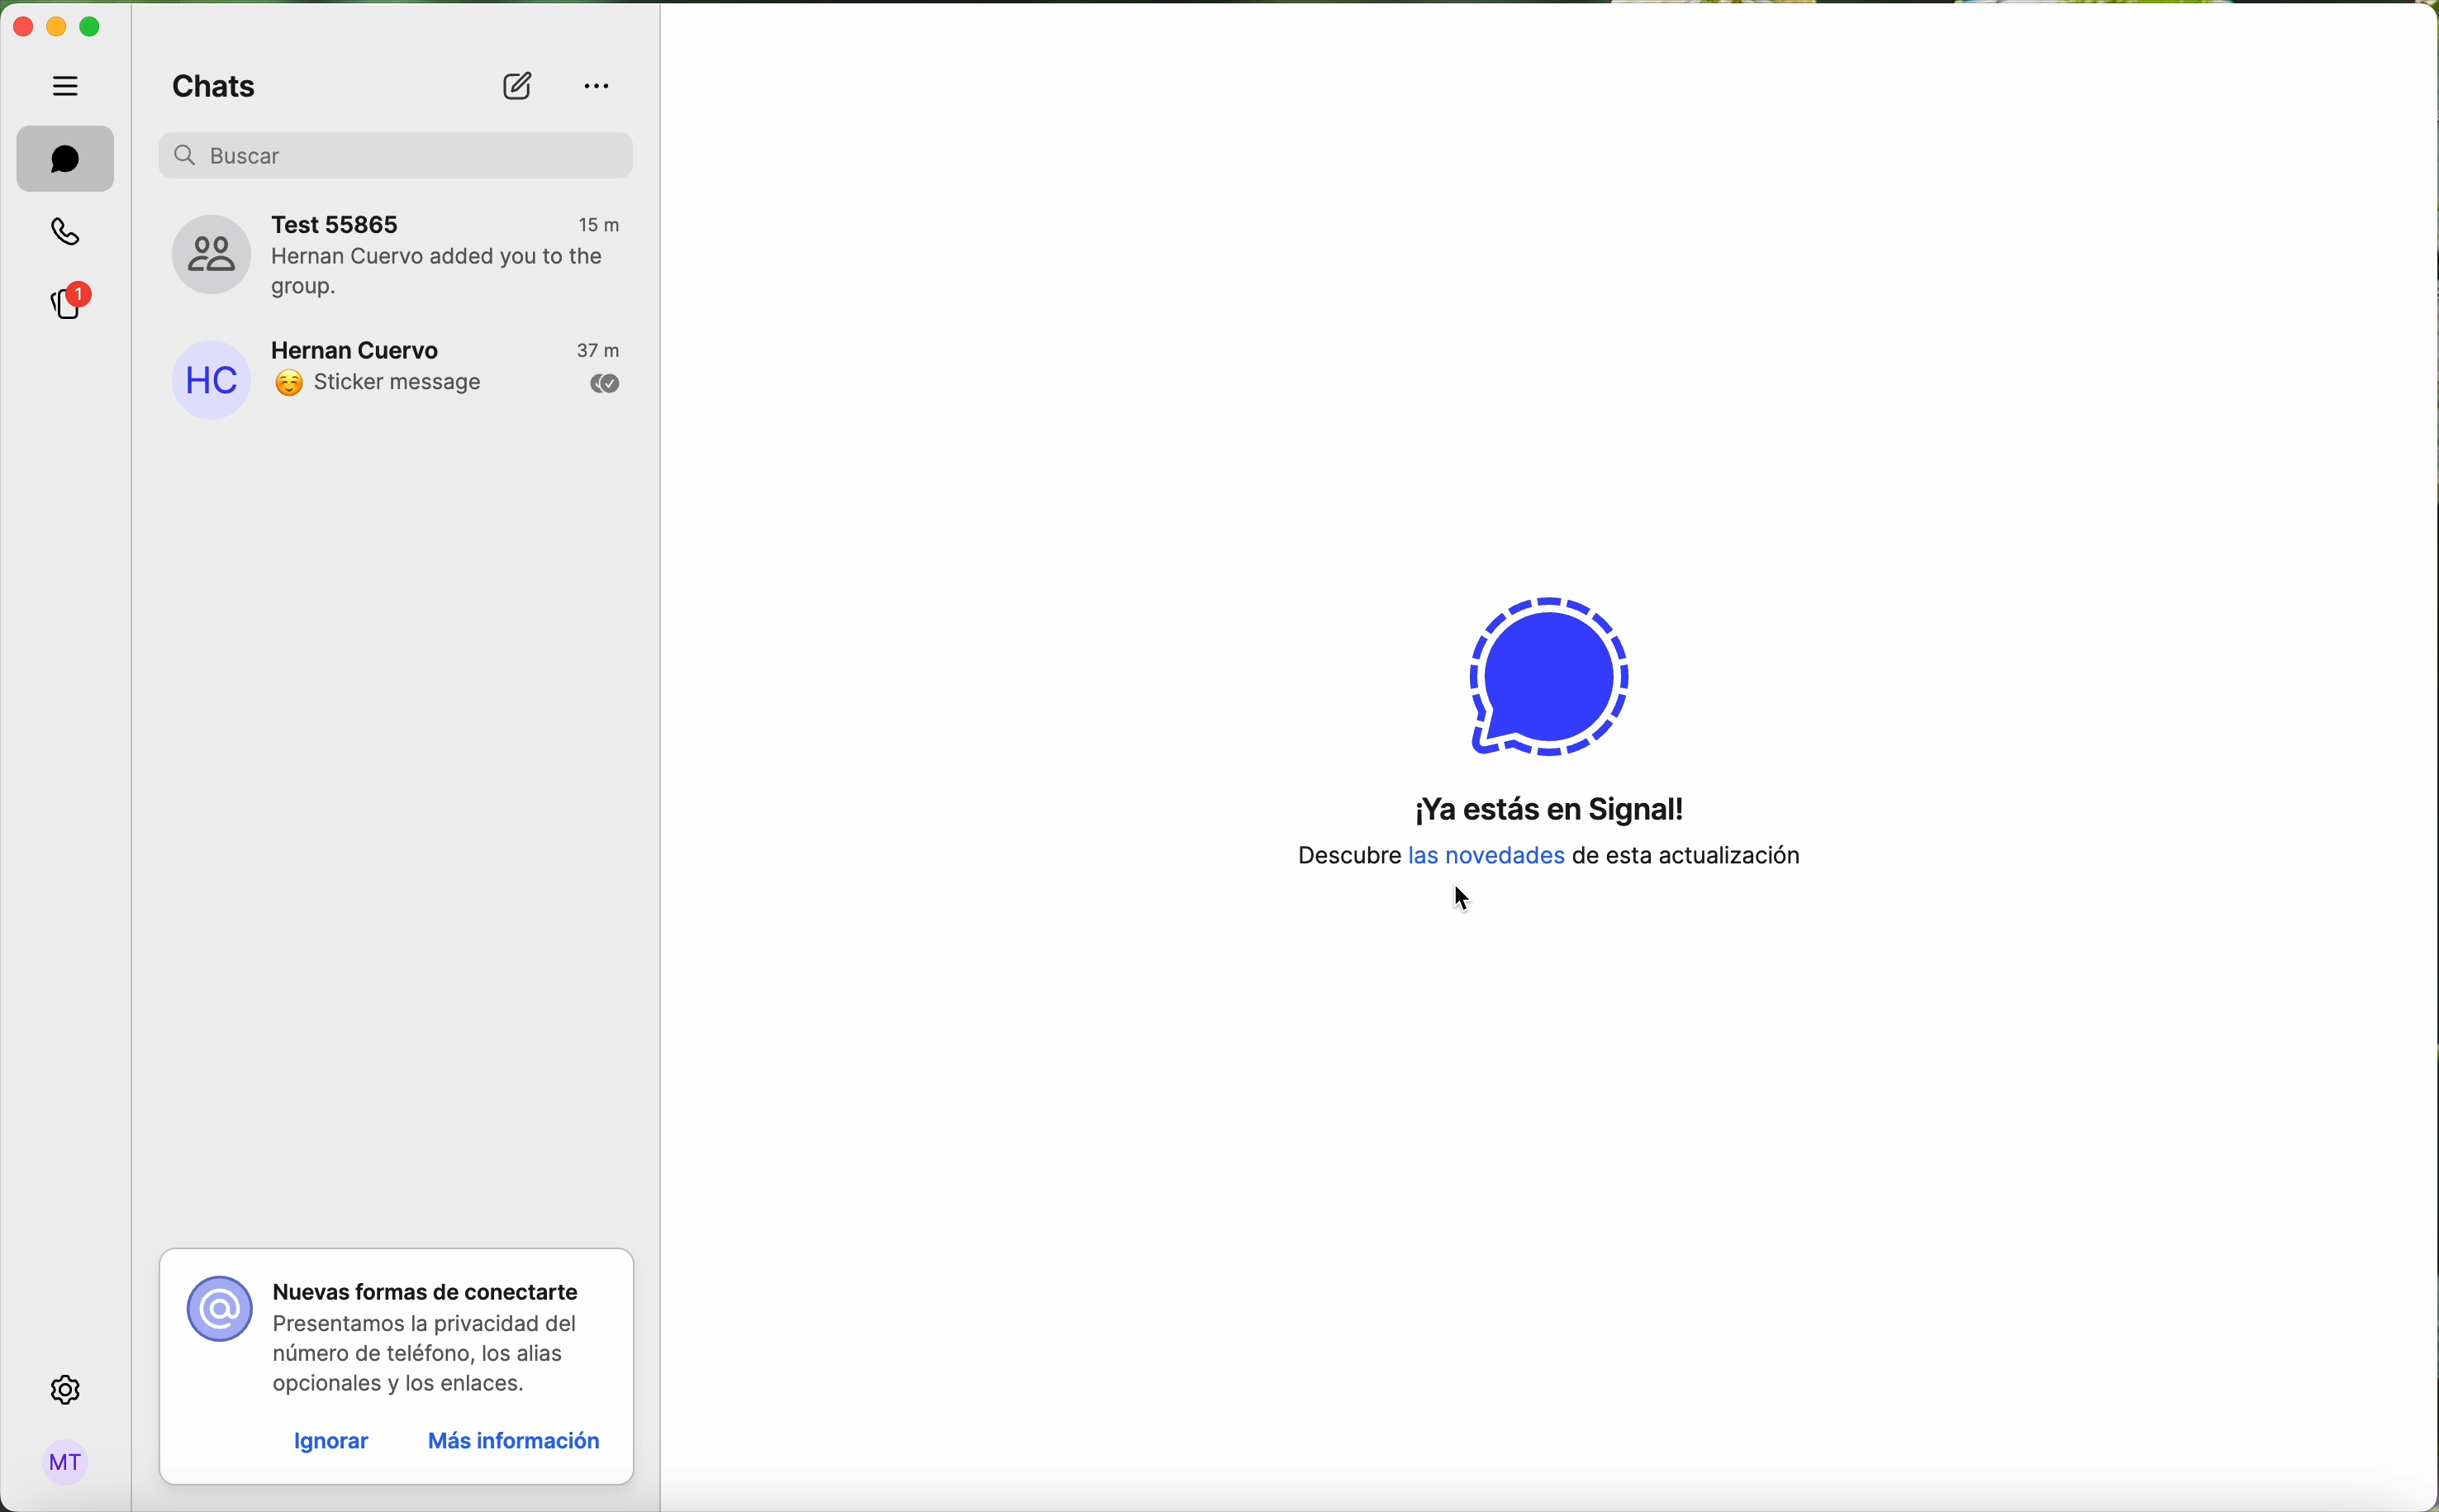 The height and width of the screenshot is (1512, 2439). What do you see at coordinates (62, 1463) in the screenshot?
I see `admin logo` at bounding box center [62, 1463].